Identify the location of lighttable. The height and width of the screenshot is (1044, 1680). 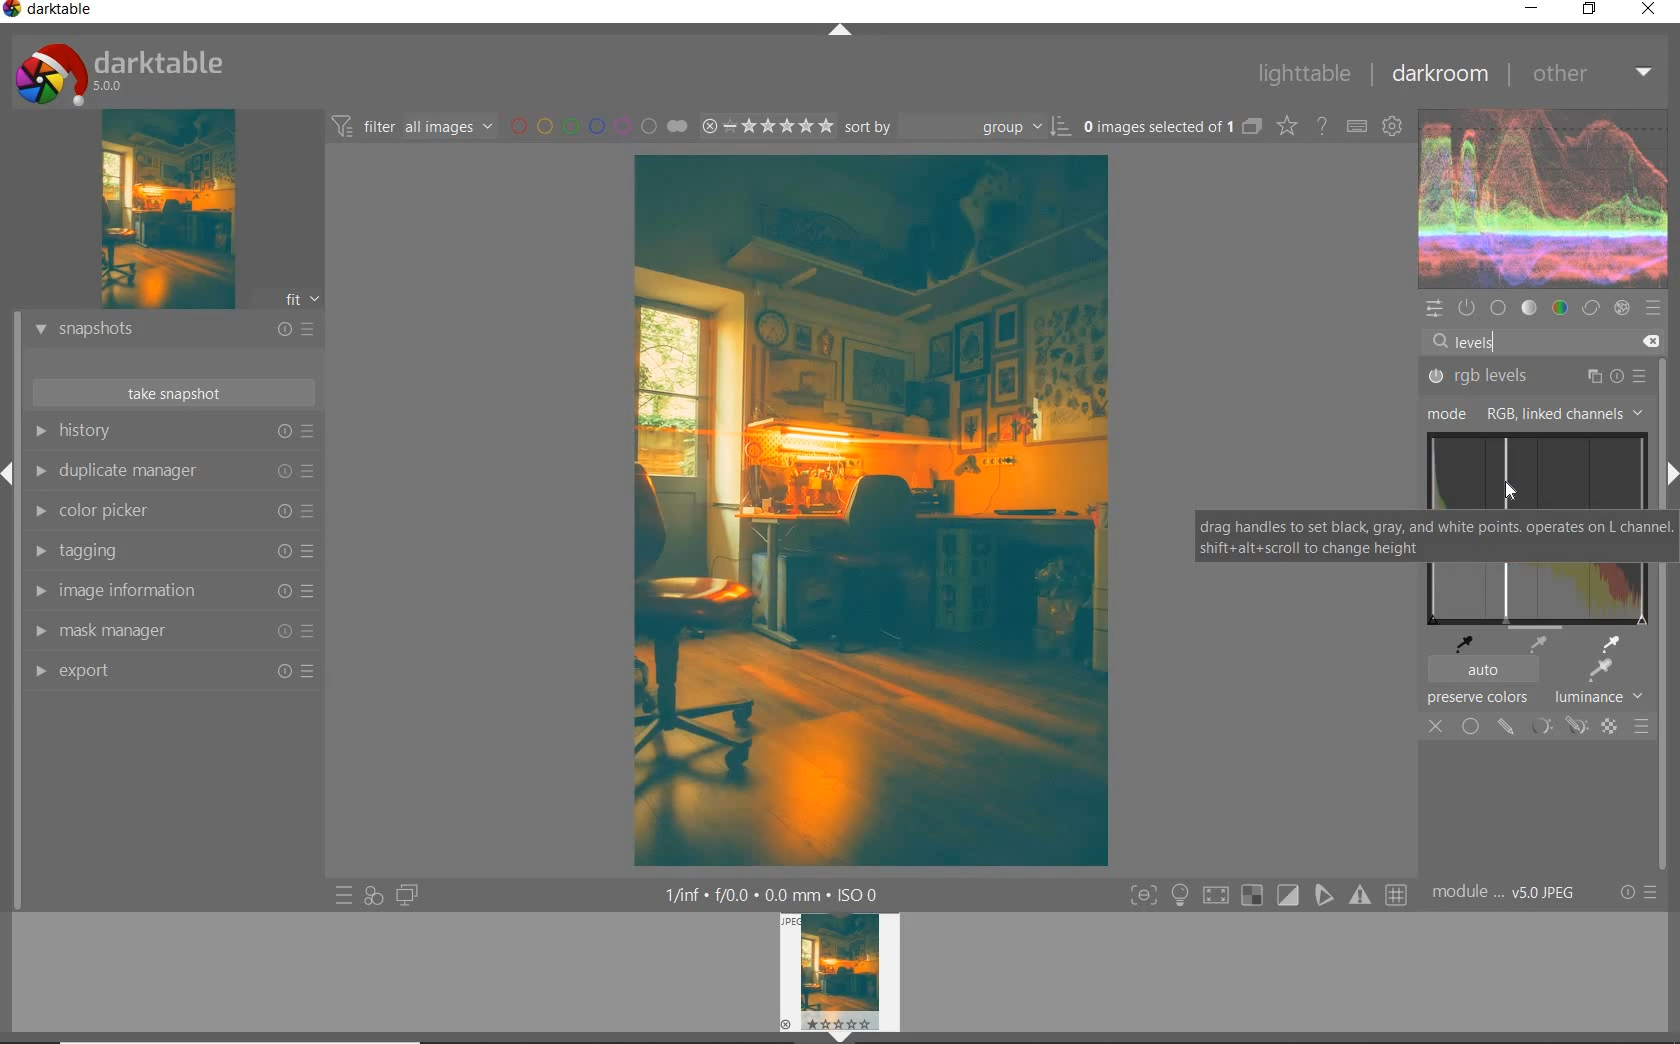
(1305, 76).